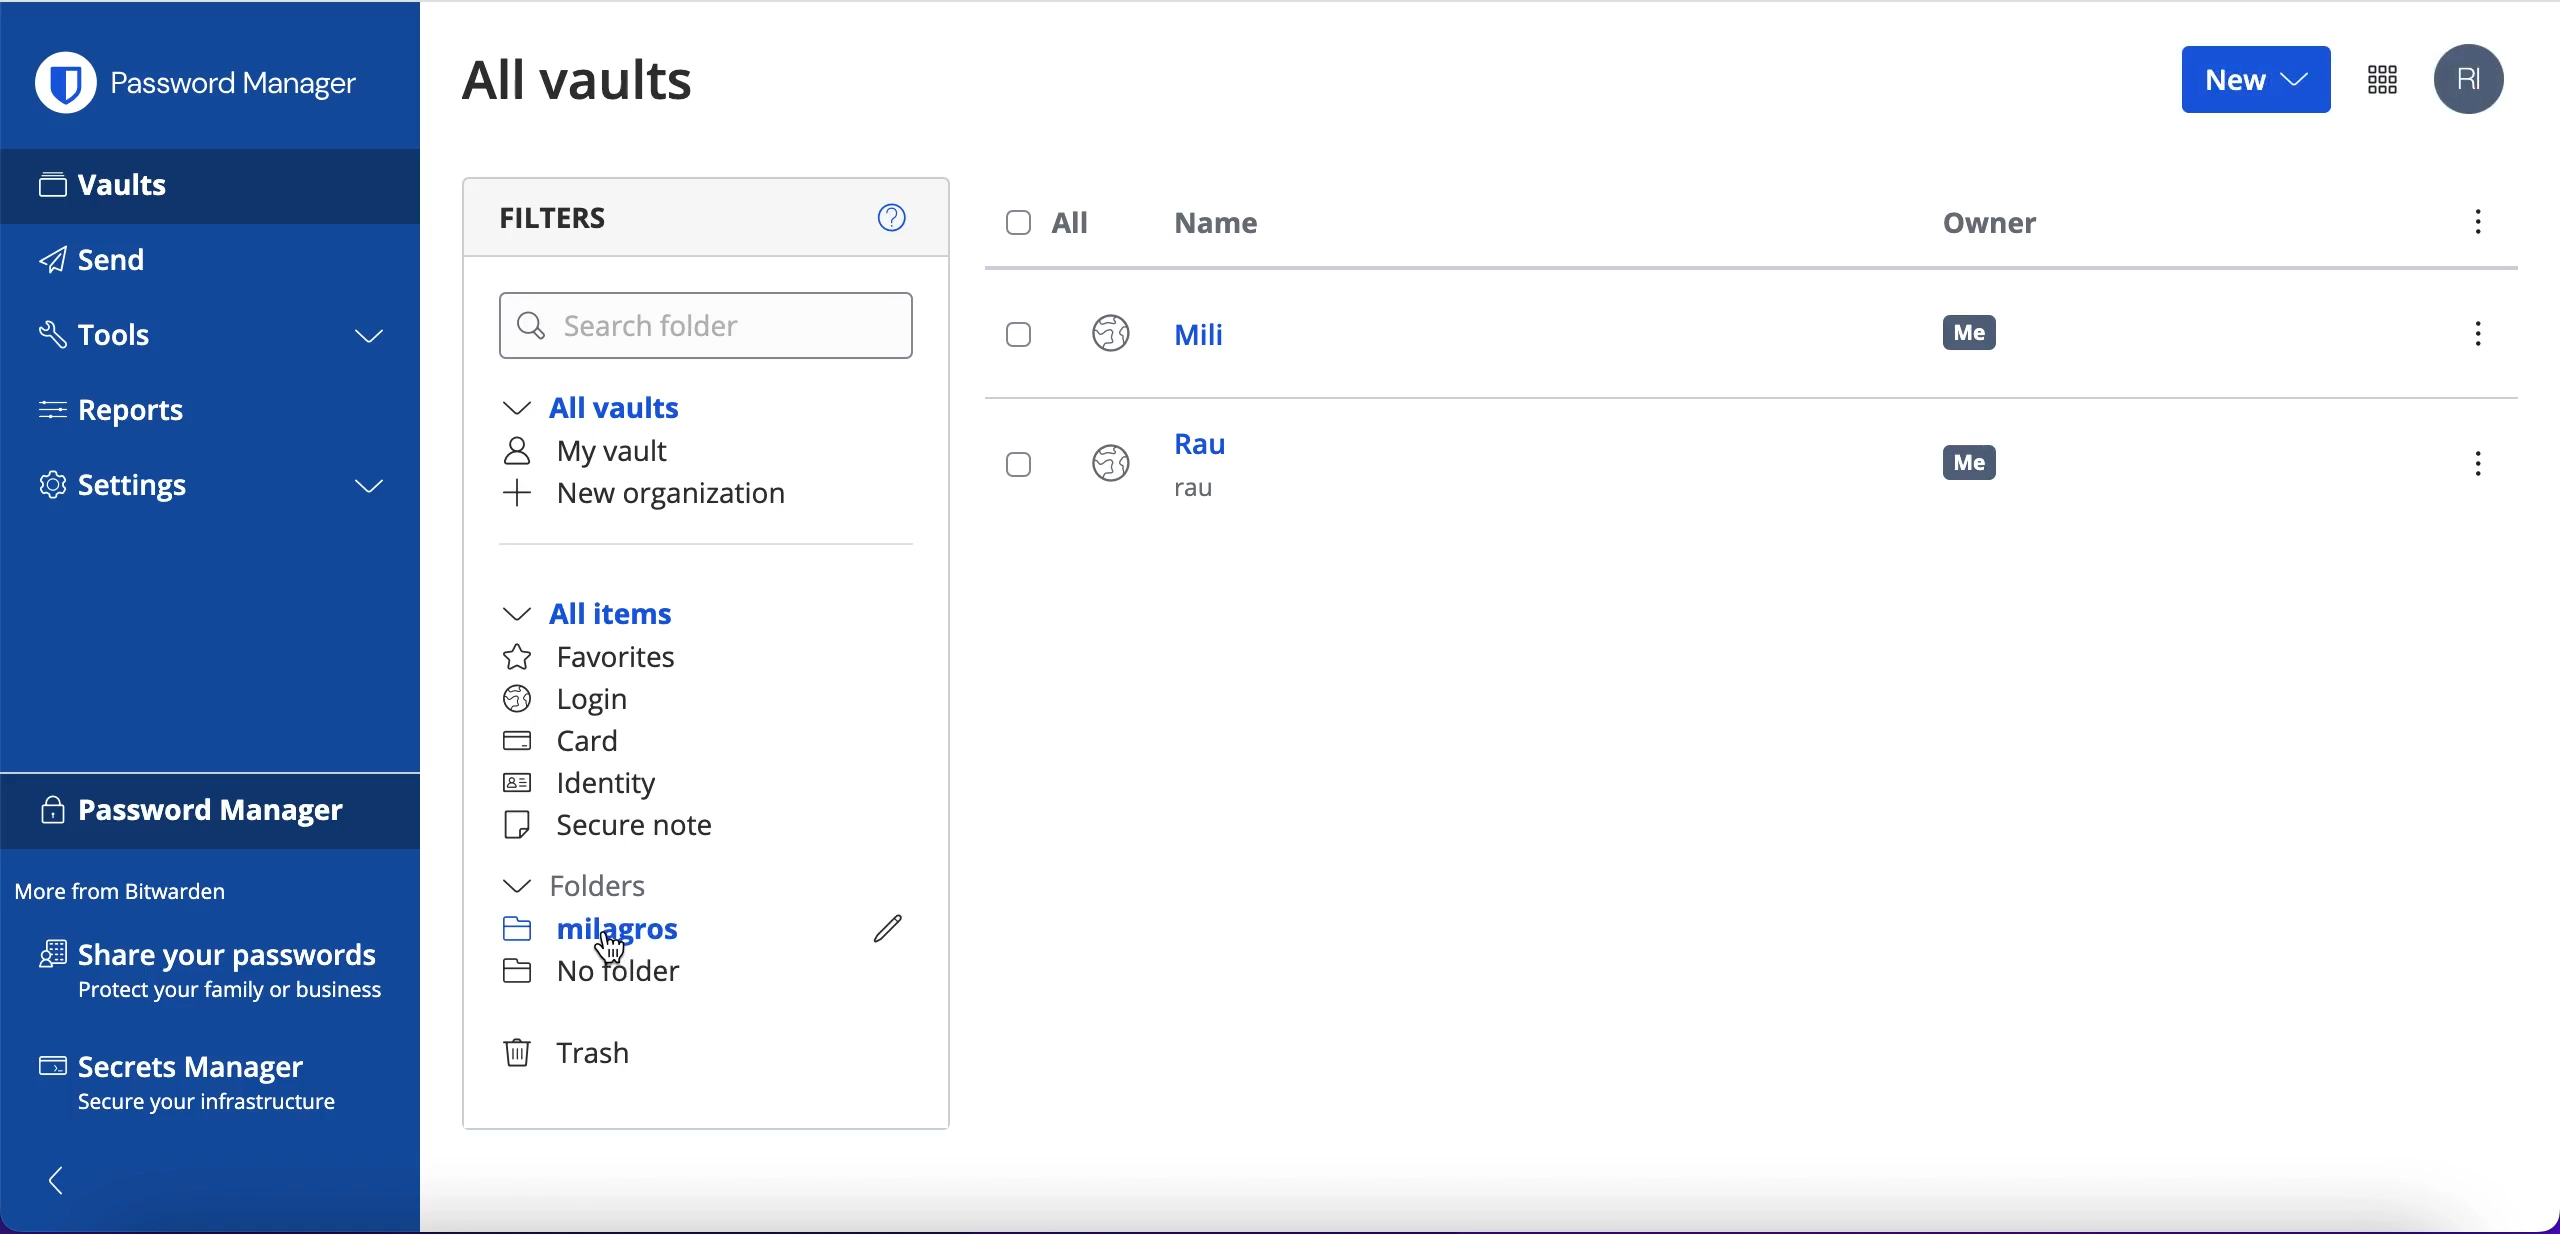 This screenshot has width=2560, height=1234. I want to click on no folder, so click(599, 971).